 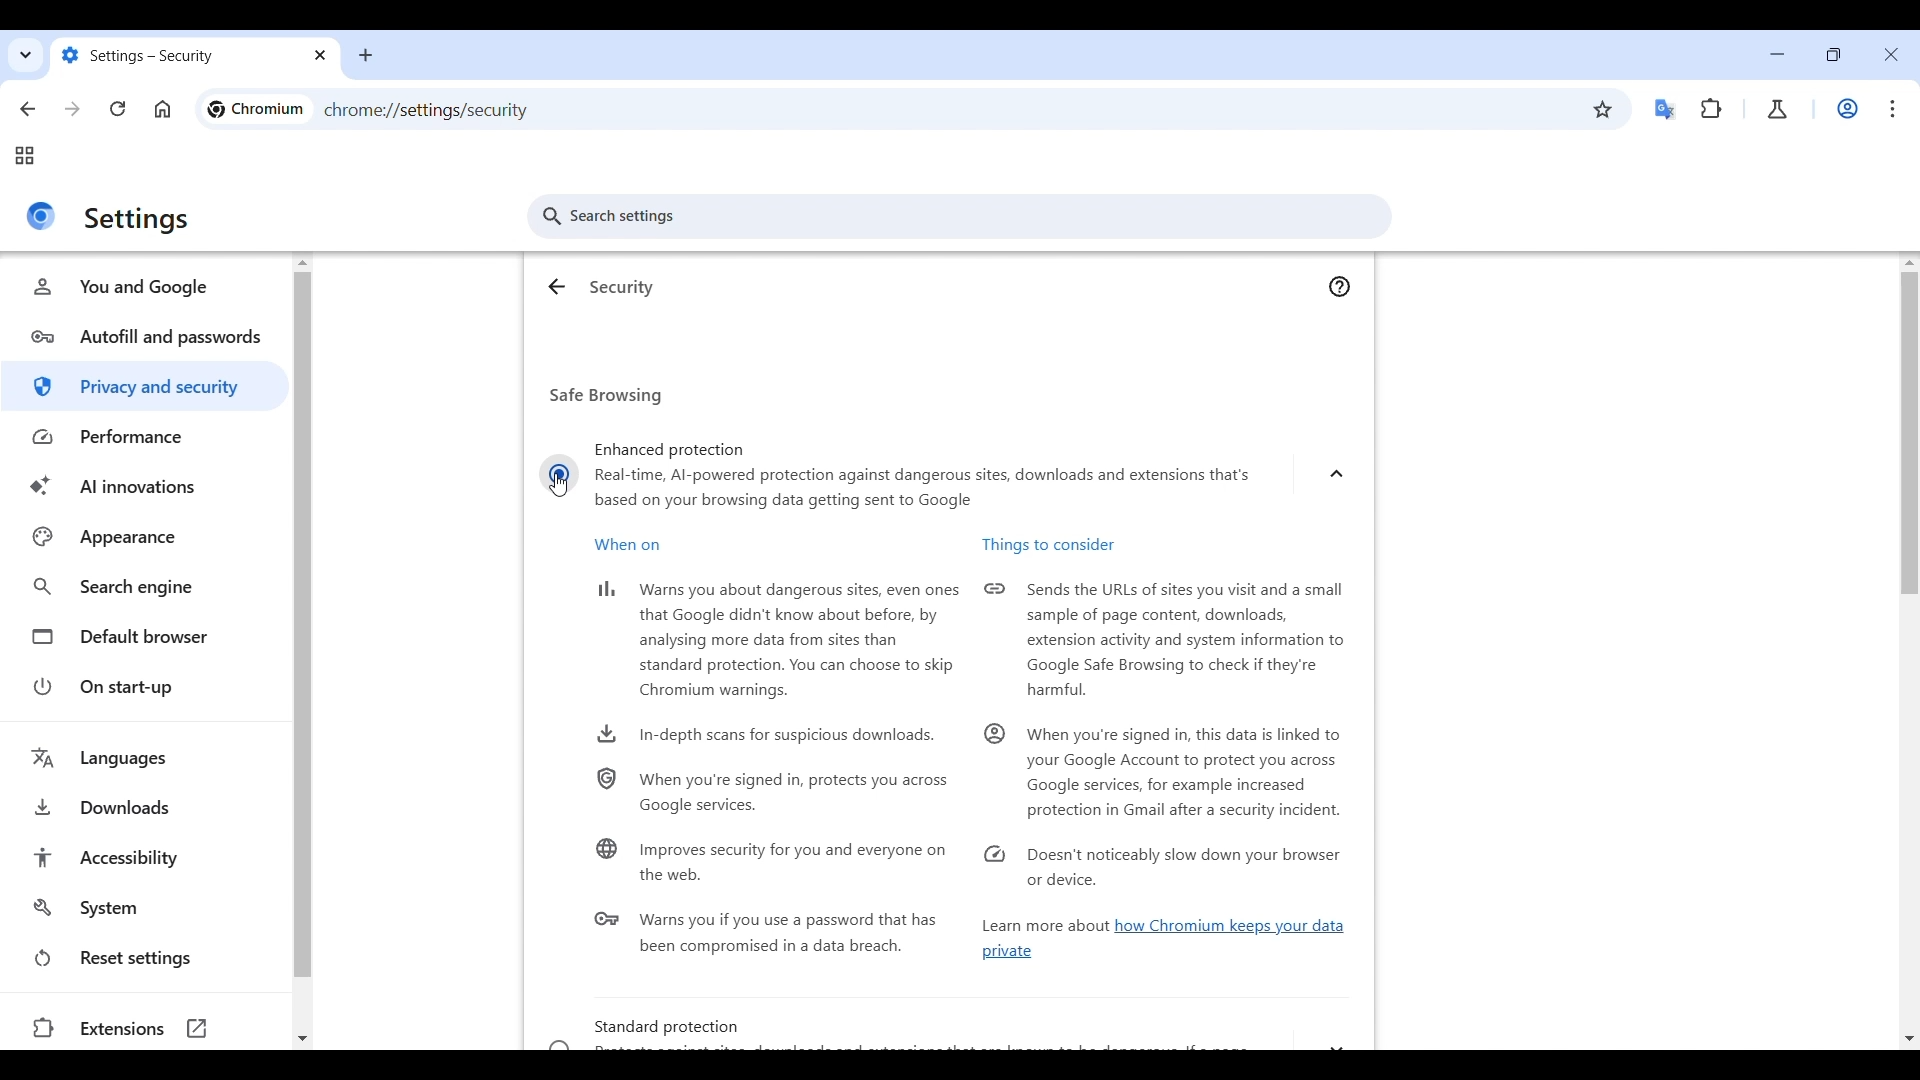 I want to click on On start-up, so click(x=148, y=687).